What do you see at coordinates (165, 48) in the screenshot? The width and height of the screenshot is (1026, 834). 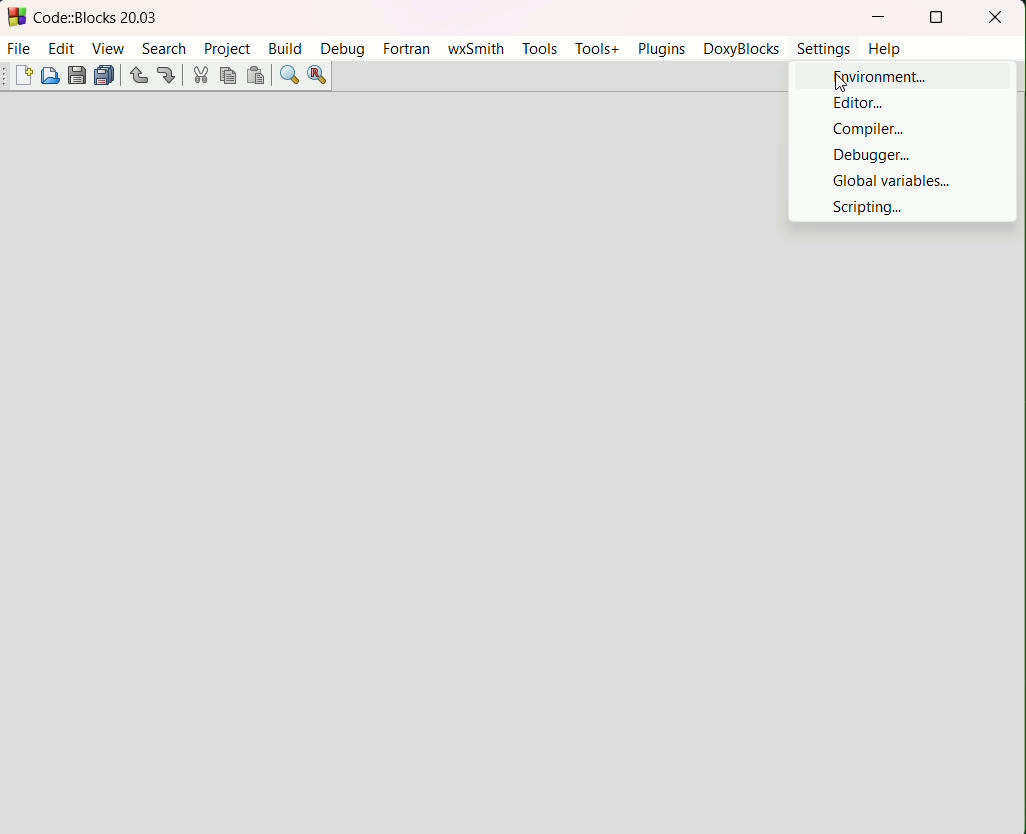 I see `search` at bounding box center [165, 48].